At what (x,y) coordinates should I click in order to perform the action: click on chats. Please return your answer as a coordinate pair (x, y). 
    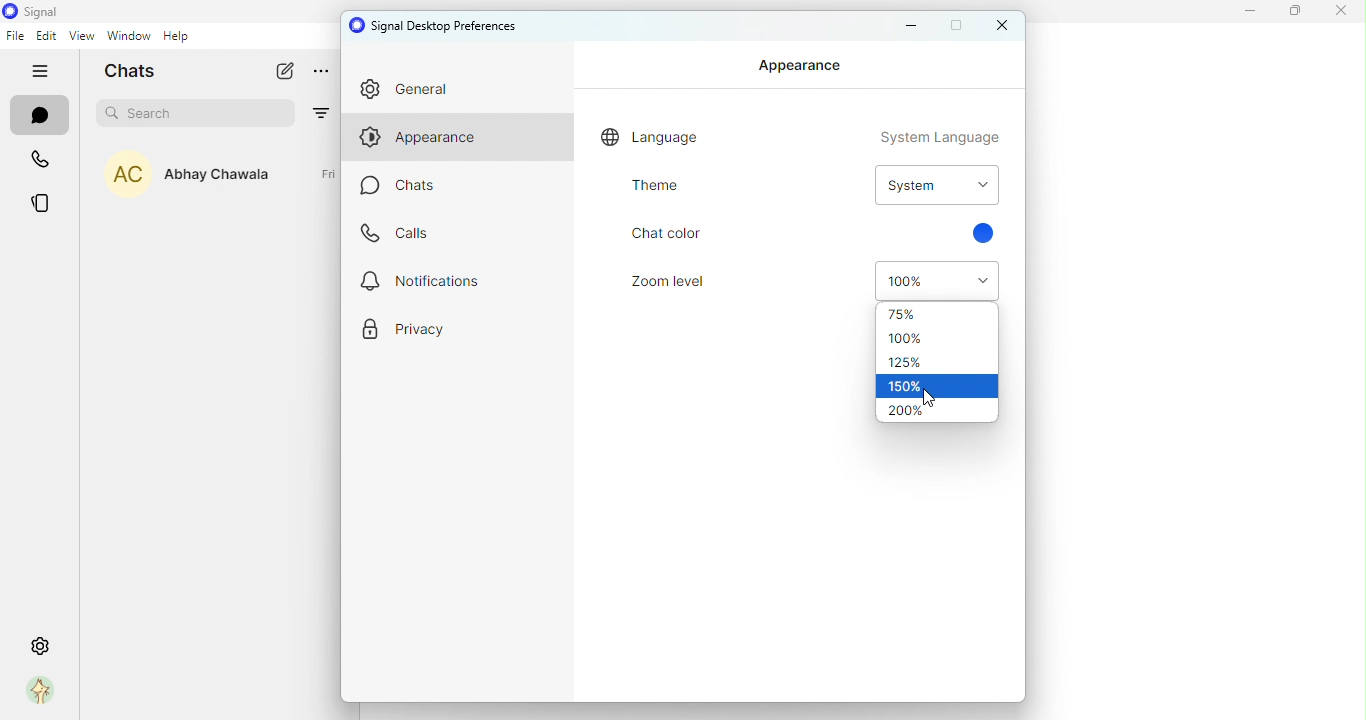
    Looking at the image, I should click on (37, 116).